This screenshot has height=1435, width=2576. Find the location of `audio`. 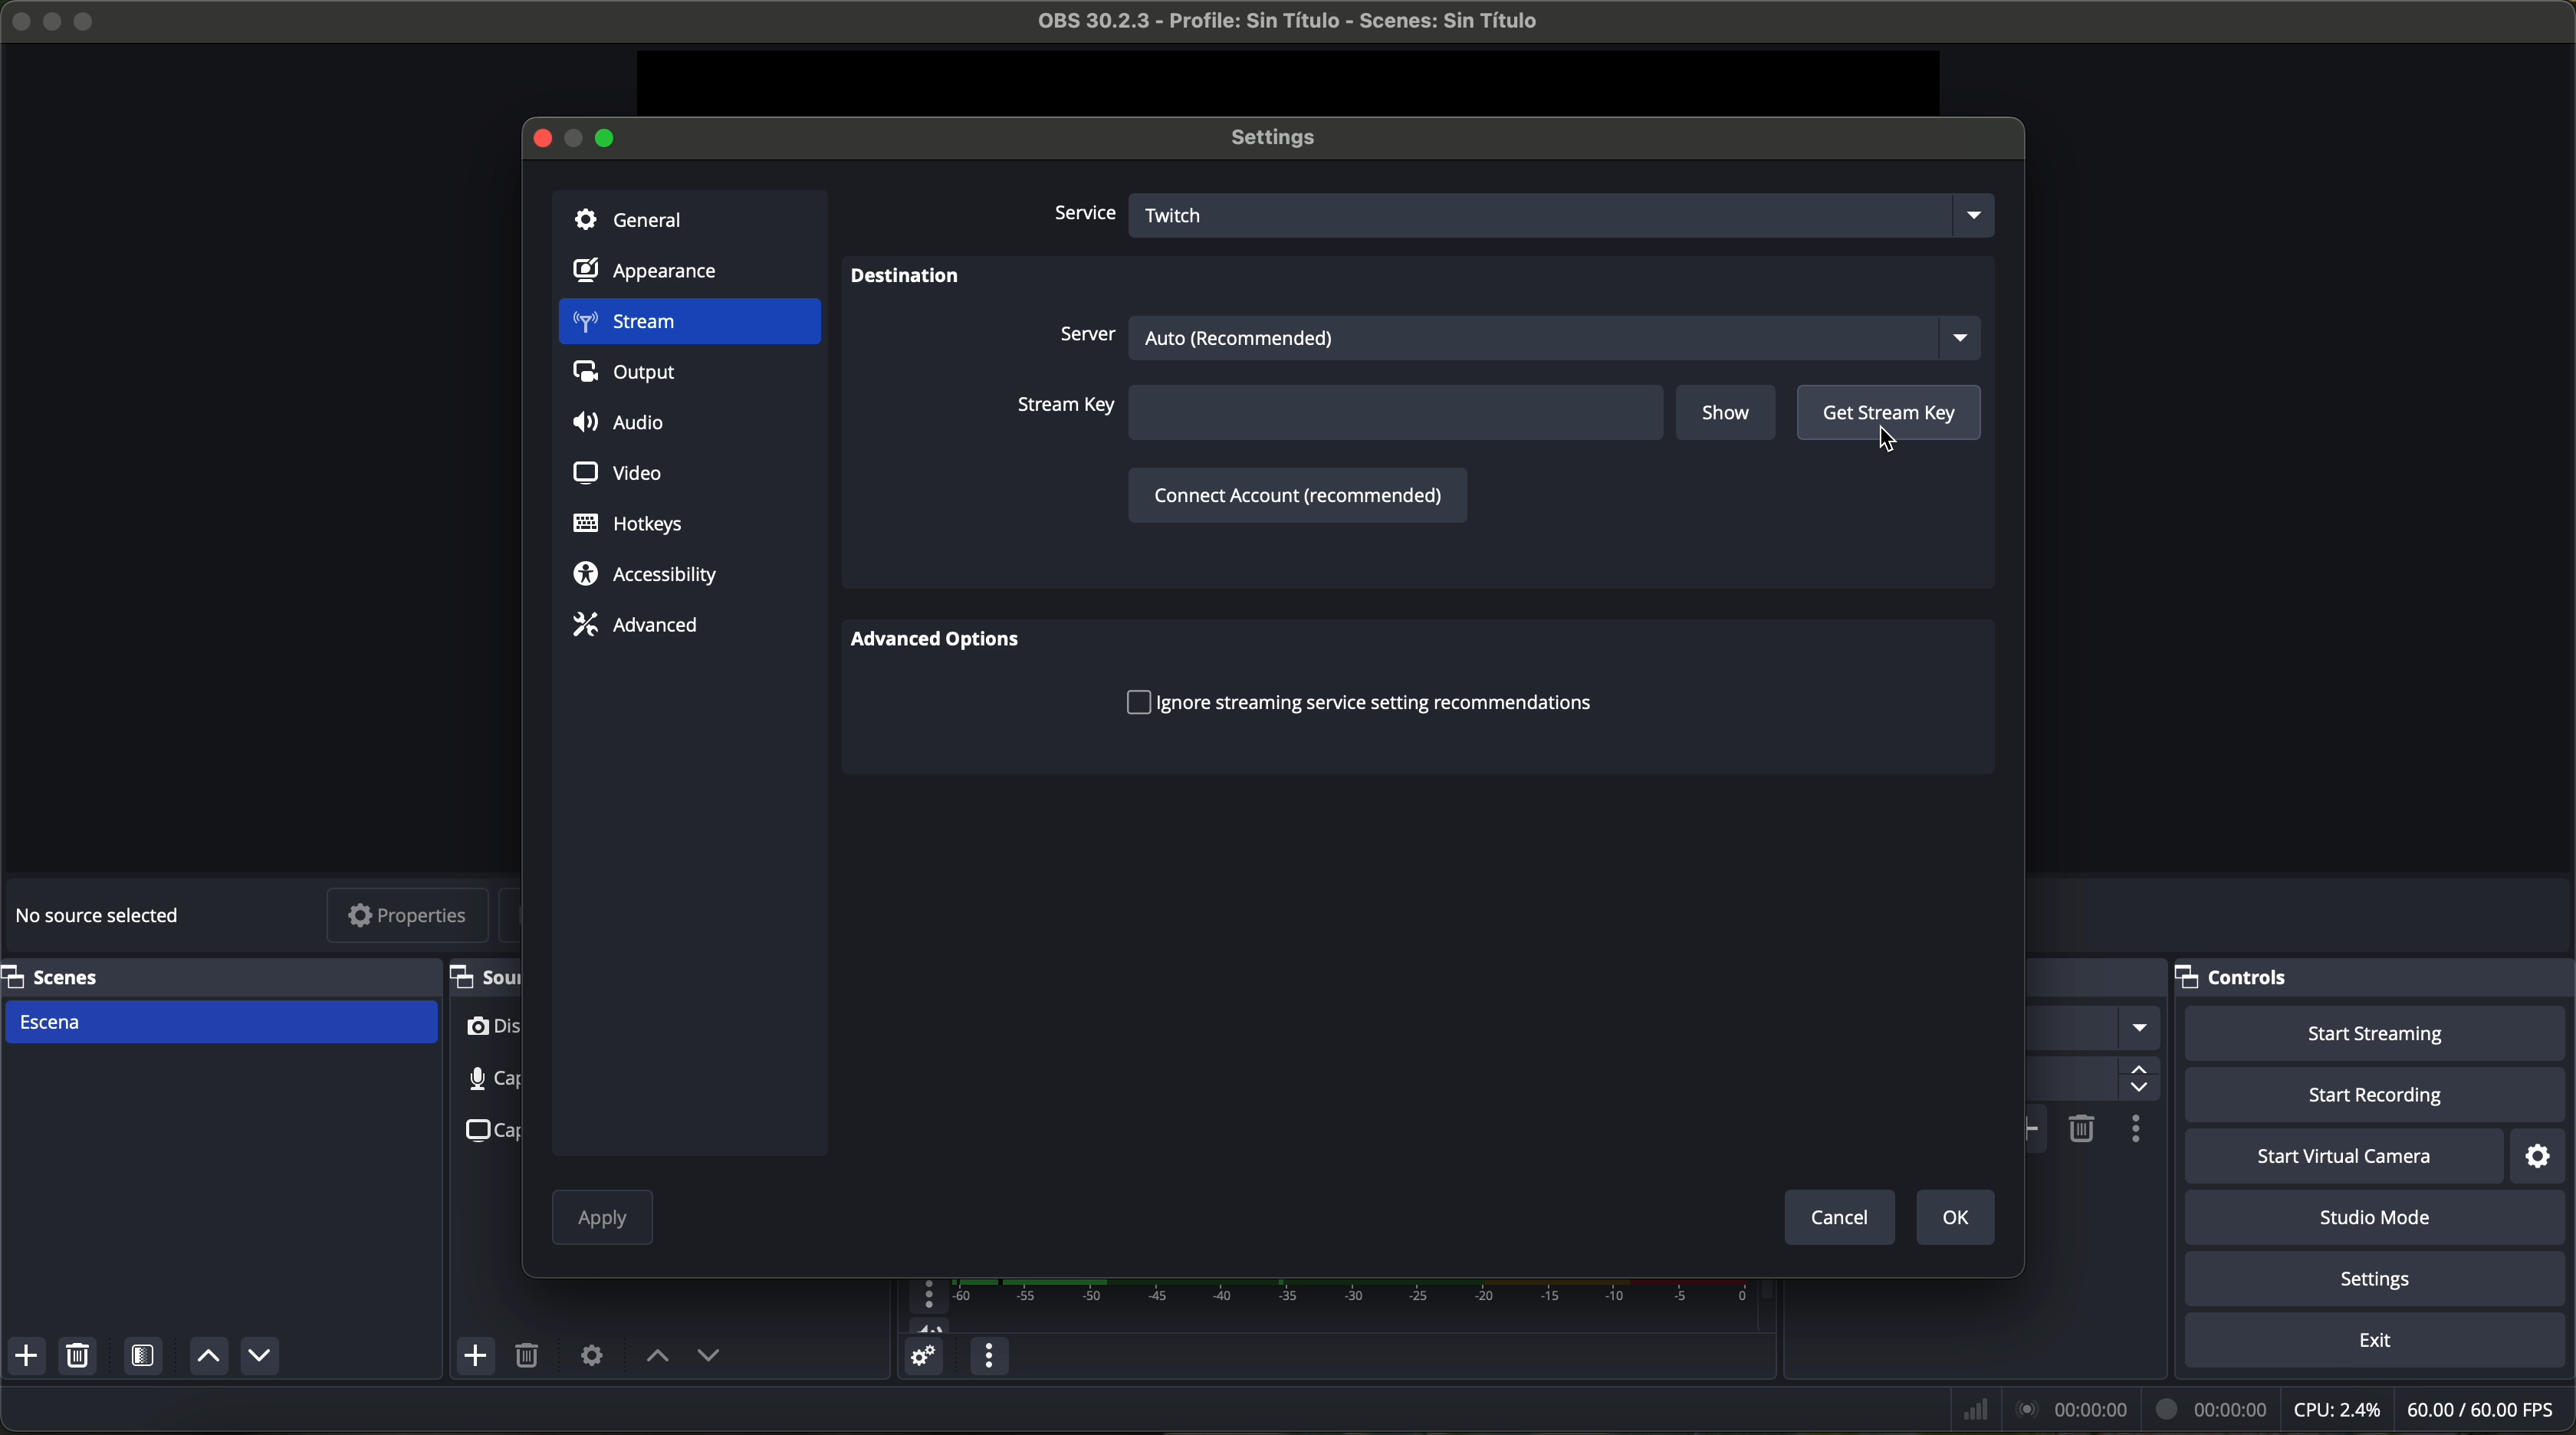

audio is located at coordinates (624, 424).